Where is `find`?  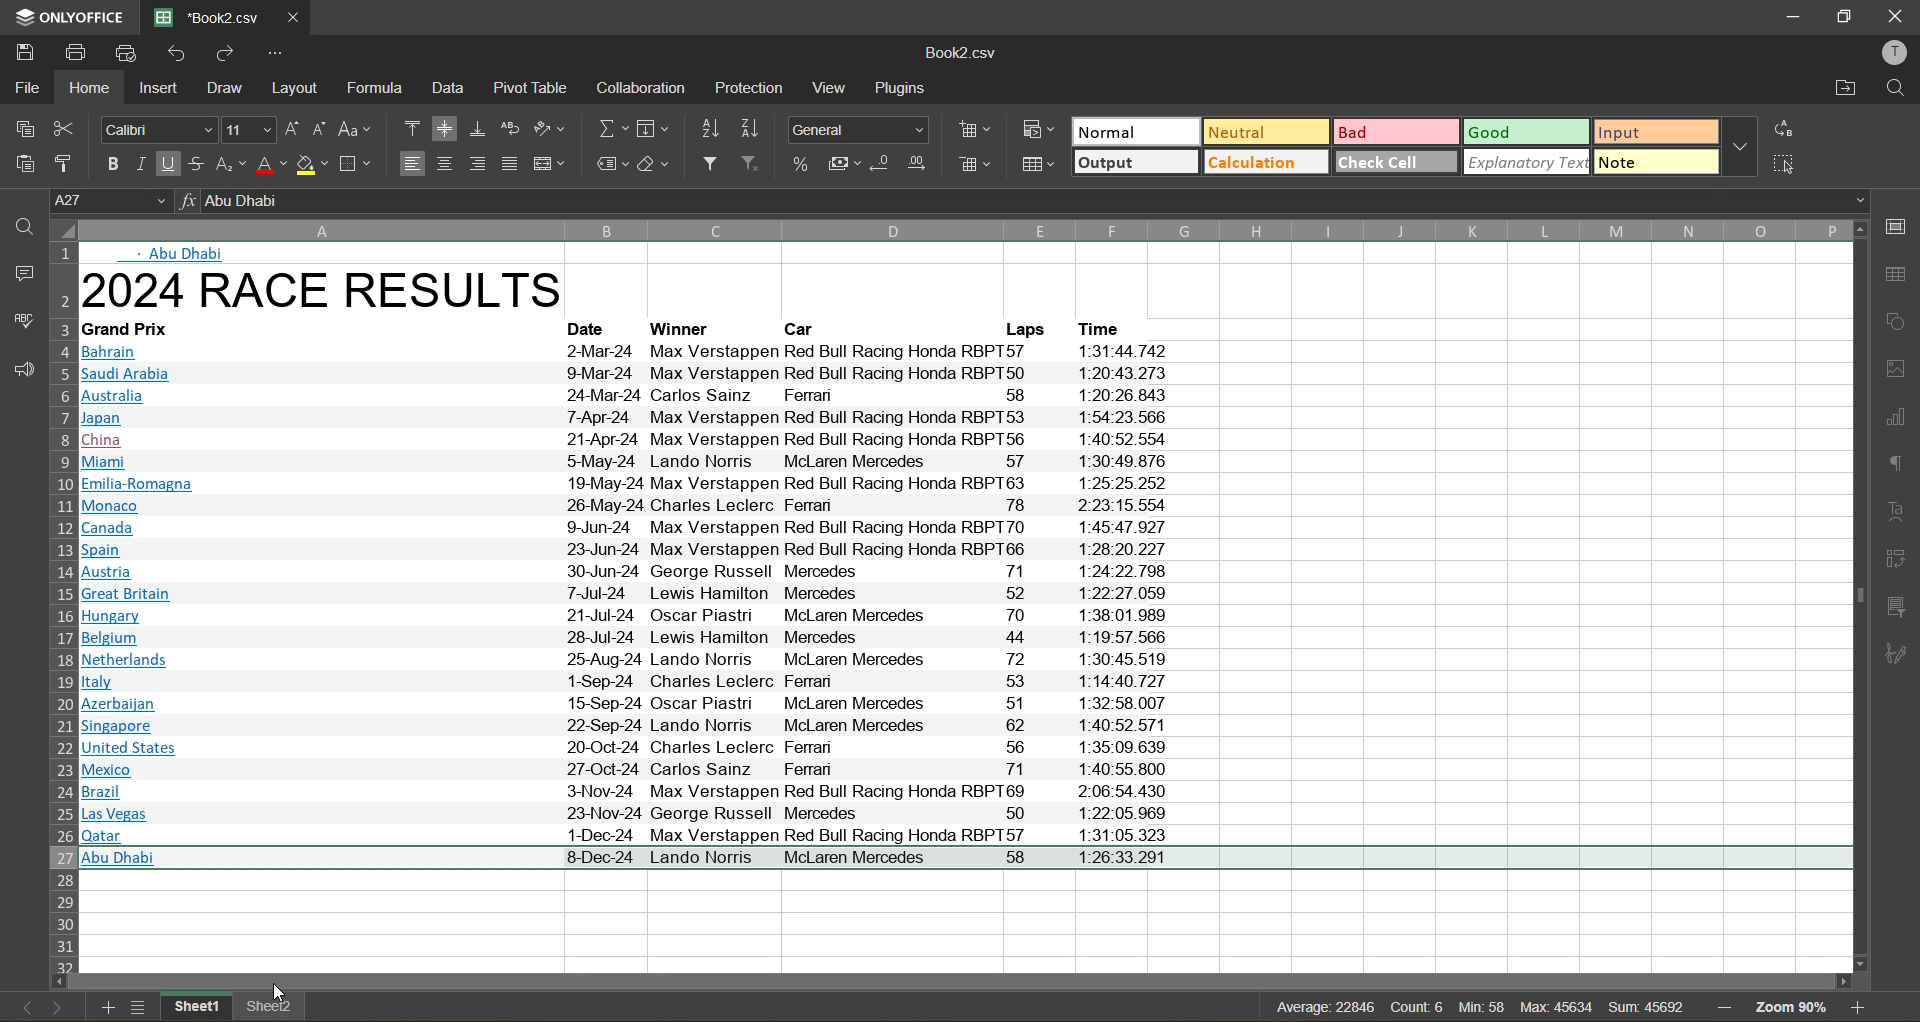
find is located at coordinates (1897, 89).